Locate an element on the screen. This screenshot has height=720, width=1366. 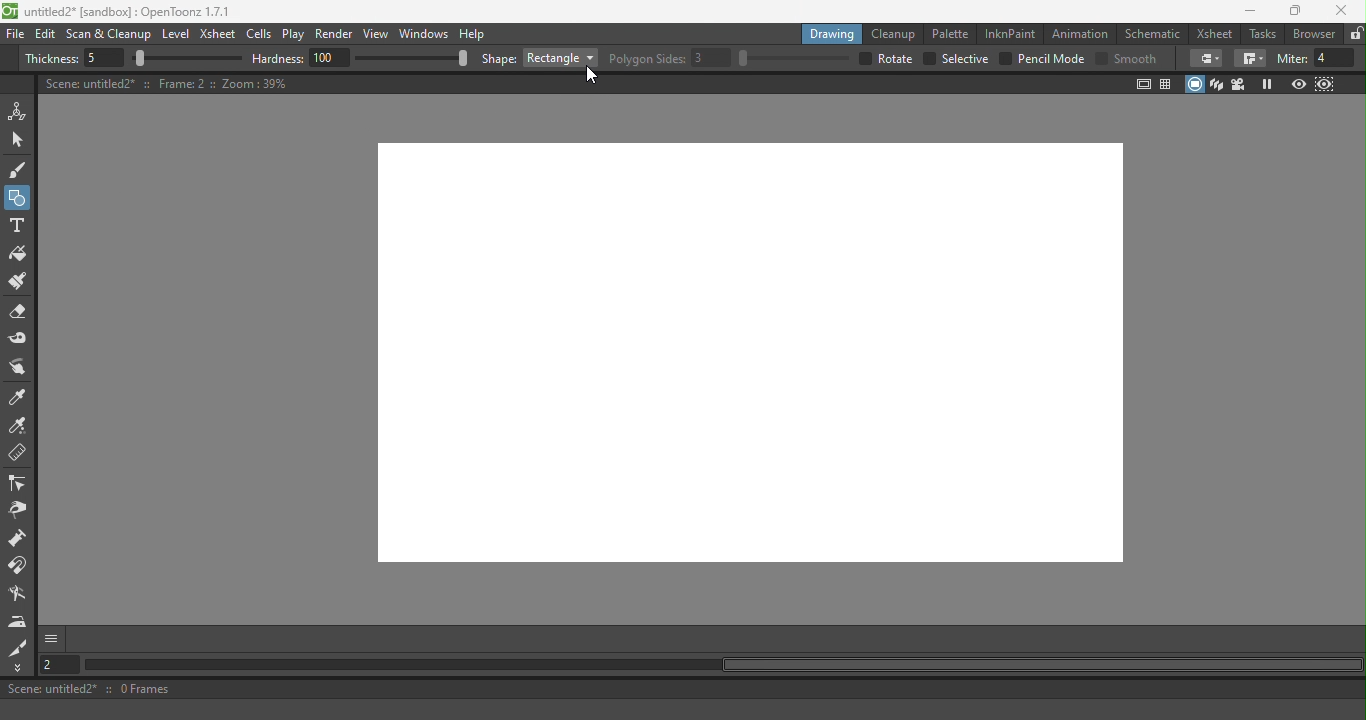
Cleanup is located at coordinates (891, 32).